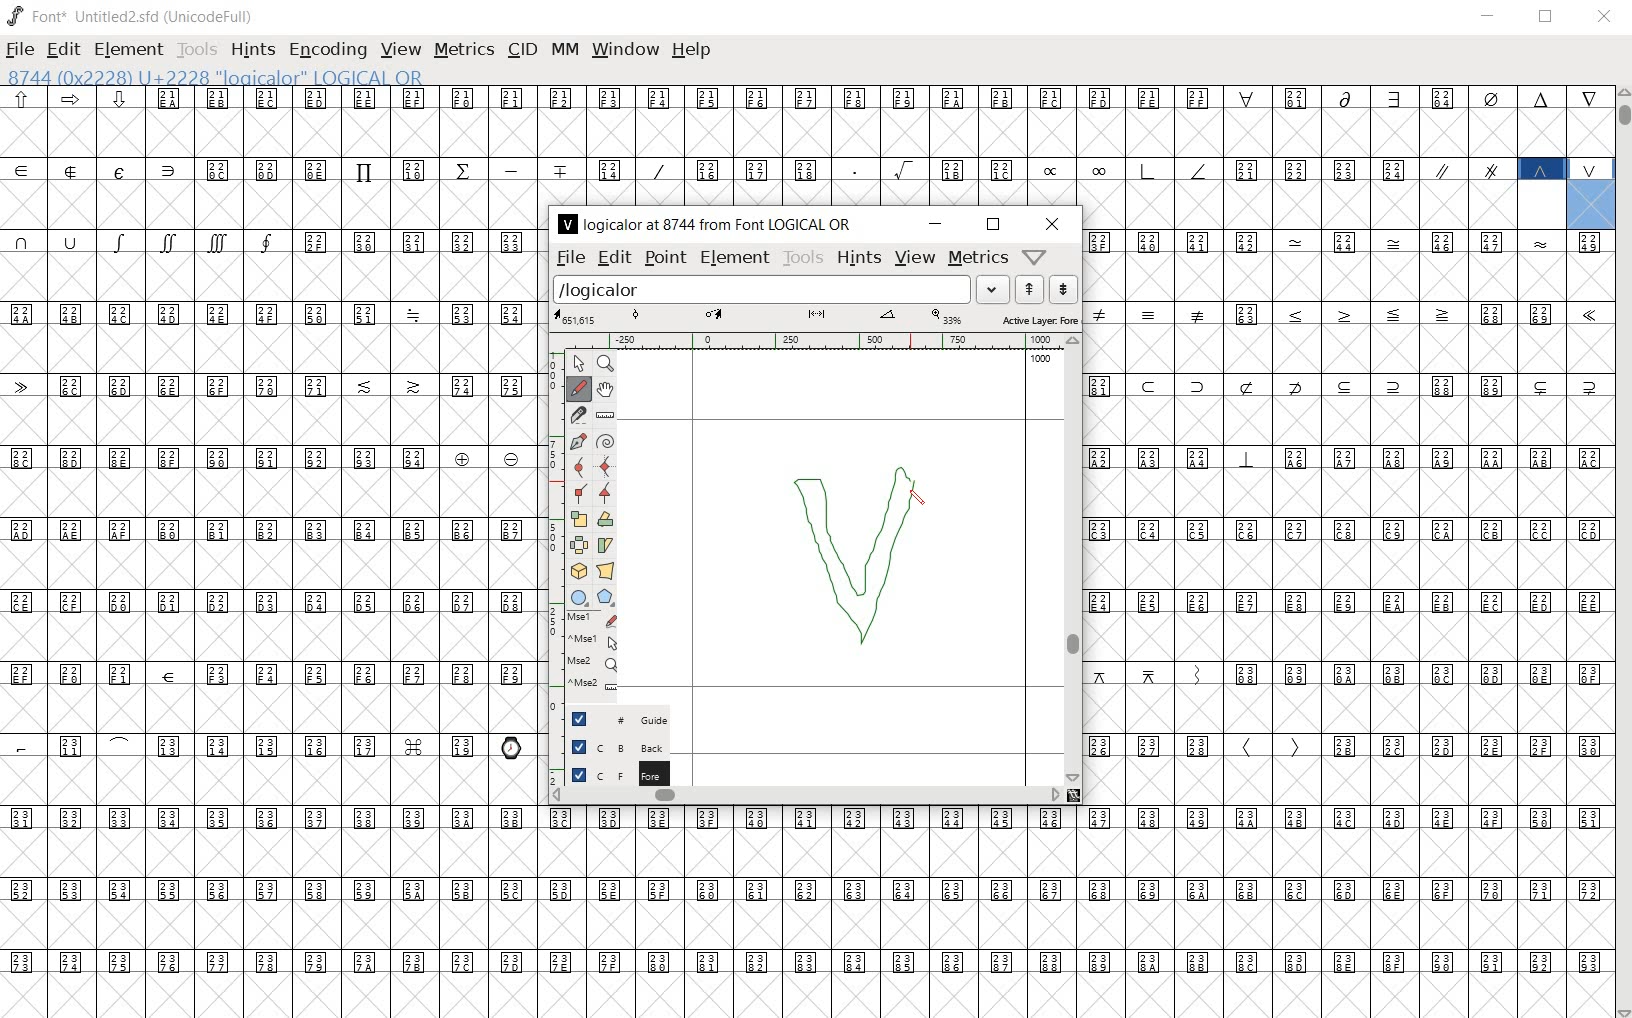 Image resolution: width=1632 pixels, height=1018 pixels. Describe the element at coordinates (693, 49) in the screenshot. I see `help` at that location.